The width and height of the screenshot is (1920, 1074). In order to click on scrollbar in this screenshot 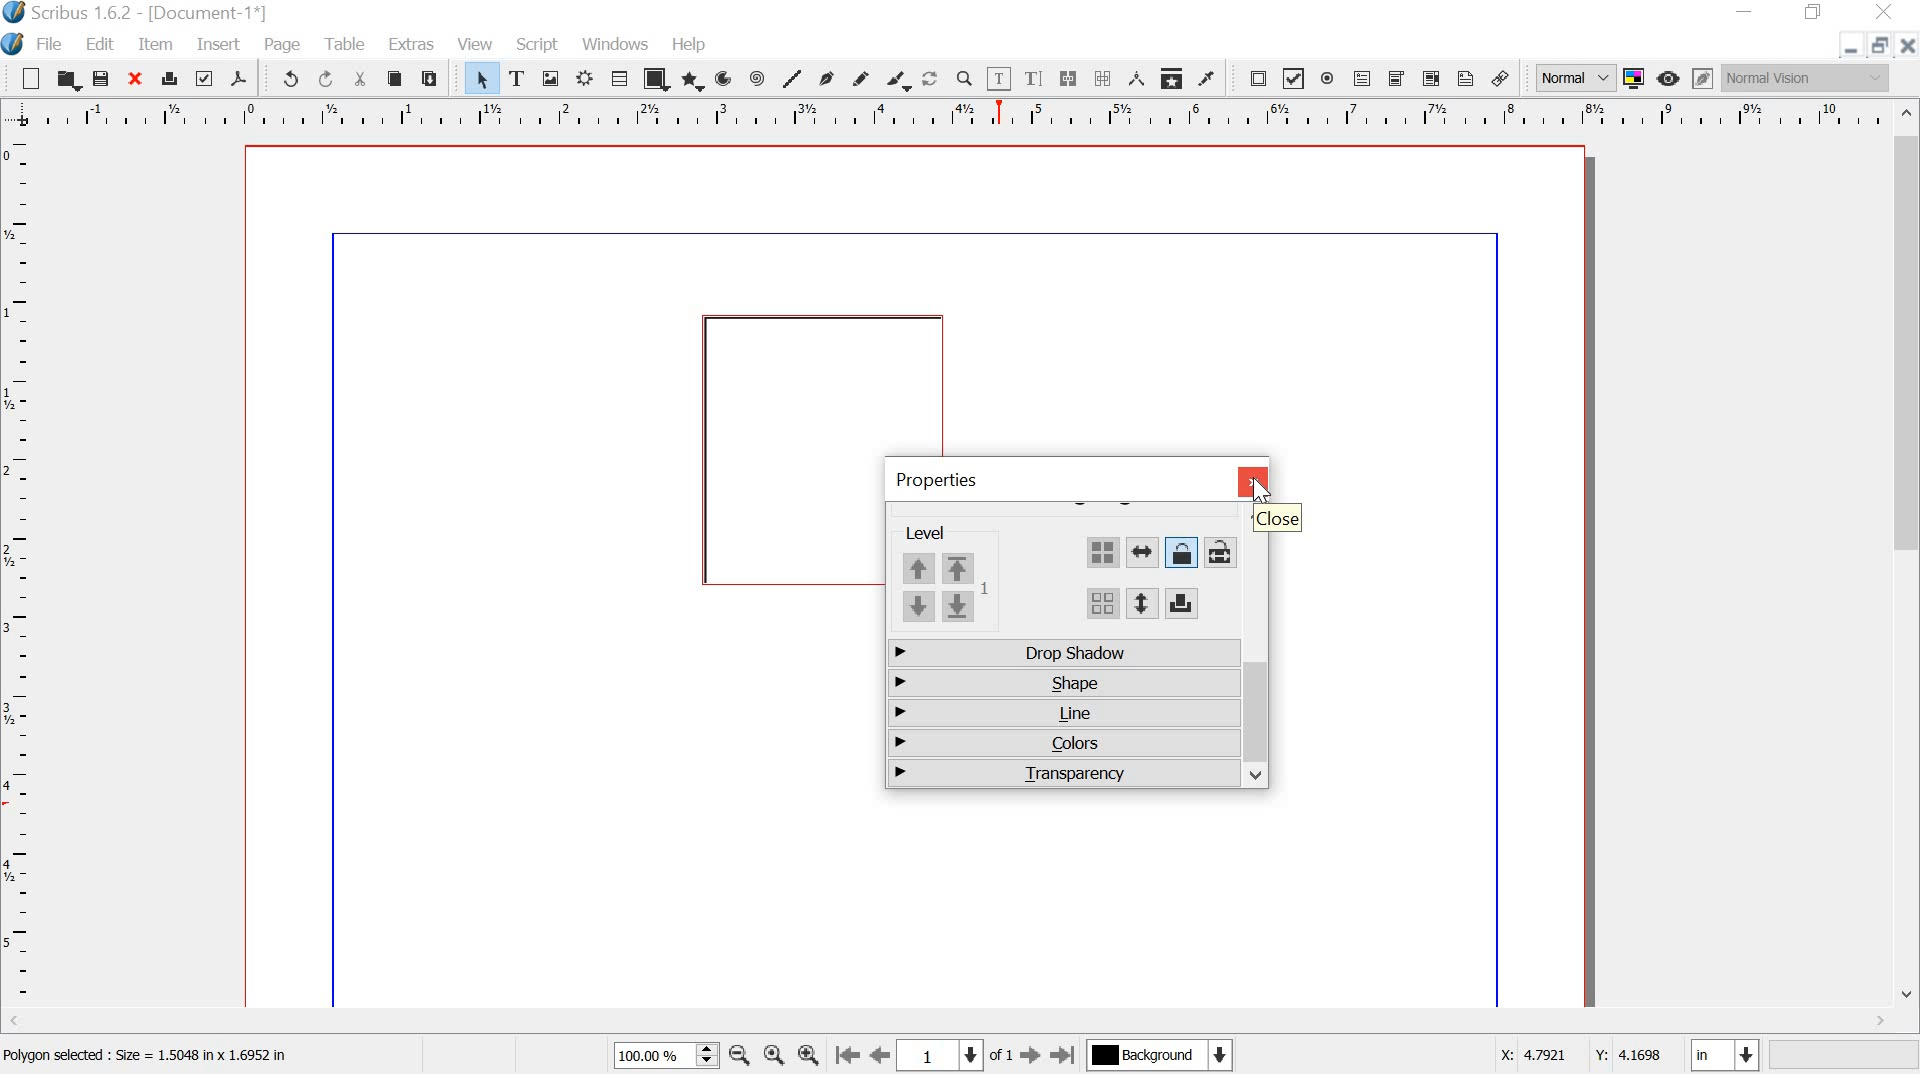, I will do `click(1258, 721)`.